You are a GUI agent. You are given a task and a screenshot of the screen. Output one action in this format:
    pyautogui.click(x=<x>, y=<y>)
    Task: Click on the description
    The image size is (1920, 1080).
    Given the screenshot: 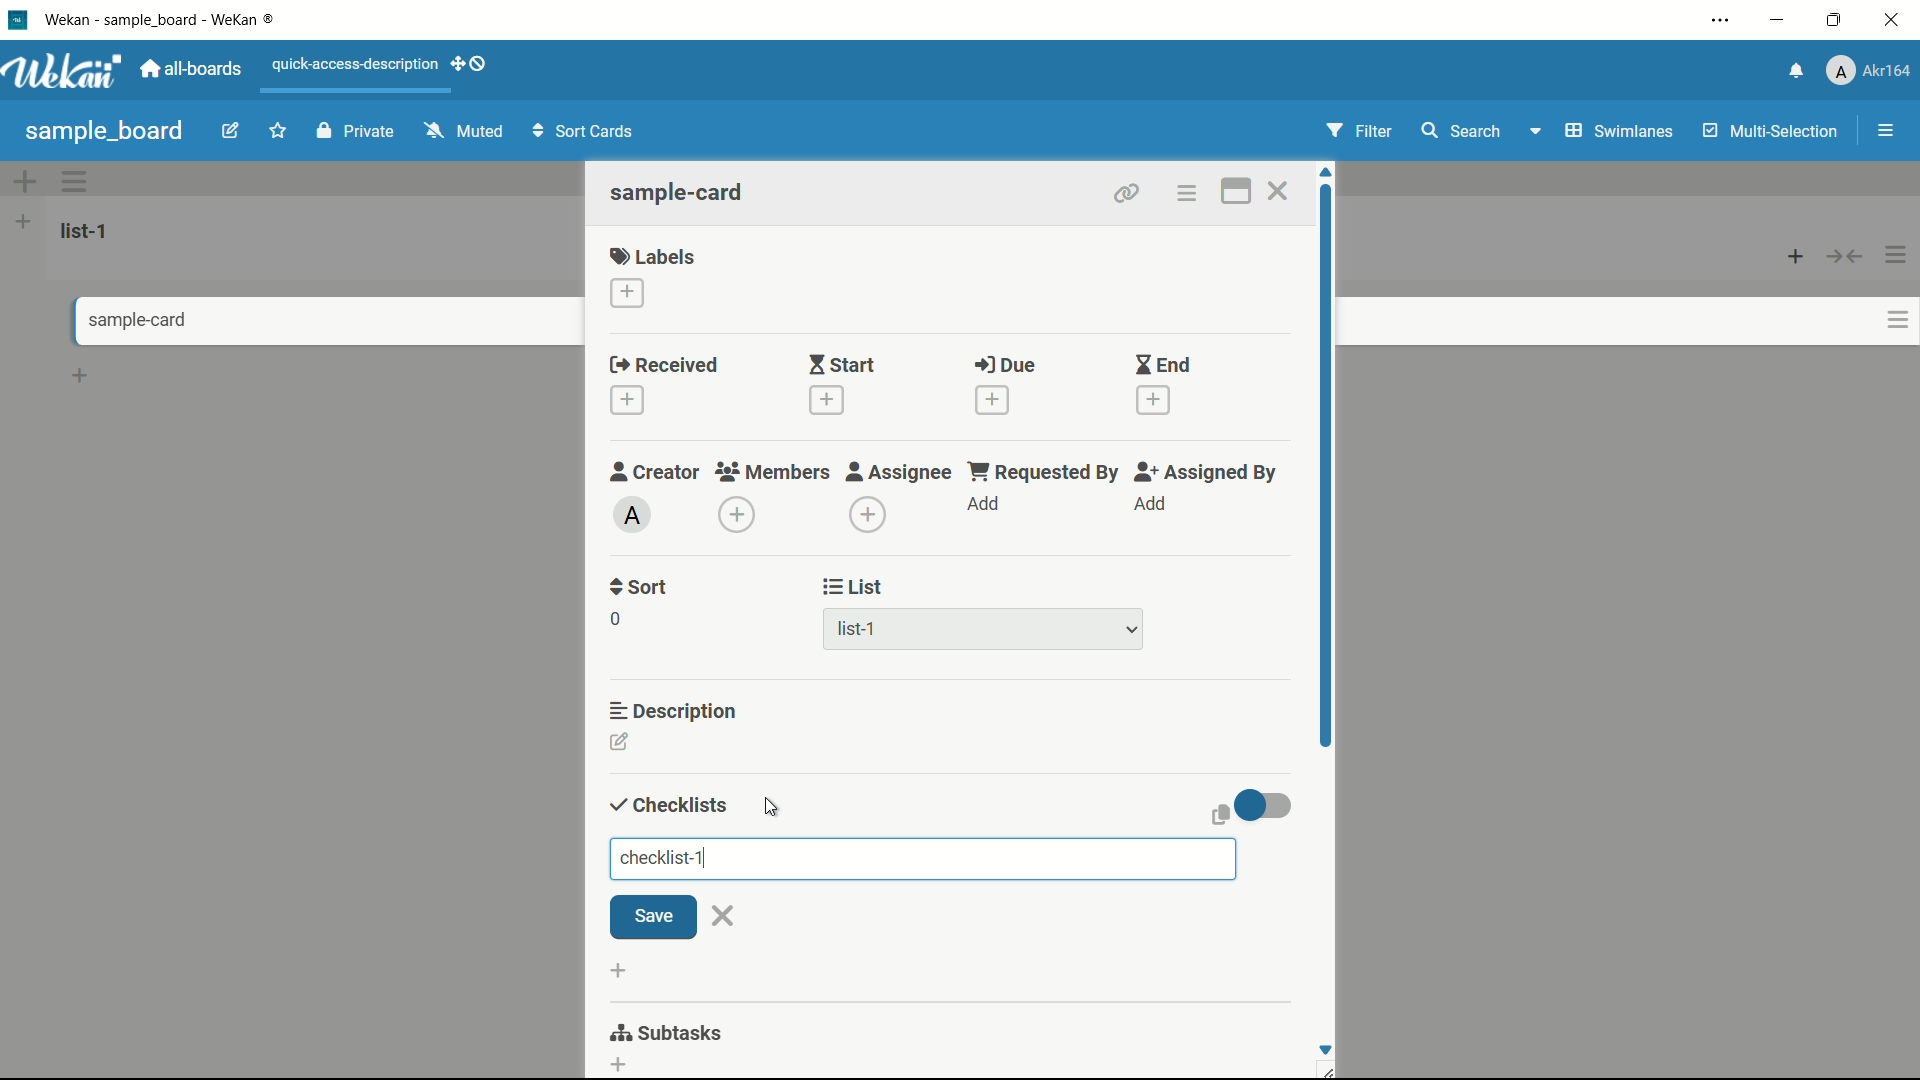 What is the action you would take?
    pyautogui.click(x=675, y=709)
    